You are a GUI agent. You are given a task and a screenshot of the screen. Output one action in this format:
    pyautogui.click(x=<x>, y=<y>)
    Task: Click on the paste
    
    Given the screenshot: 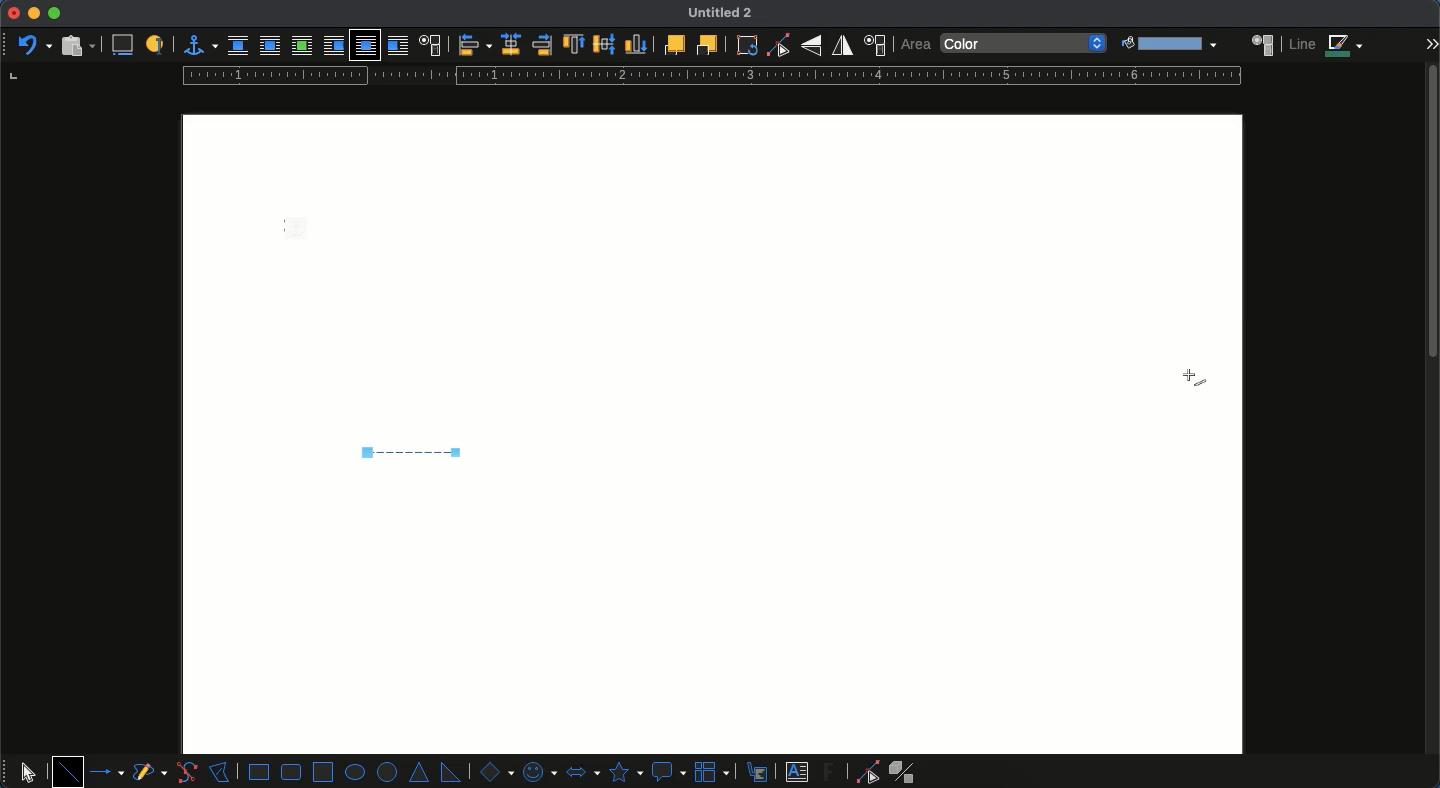 What is the action you would take?
    pyautogui.click(x=76, y=45)
    